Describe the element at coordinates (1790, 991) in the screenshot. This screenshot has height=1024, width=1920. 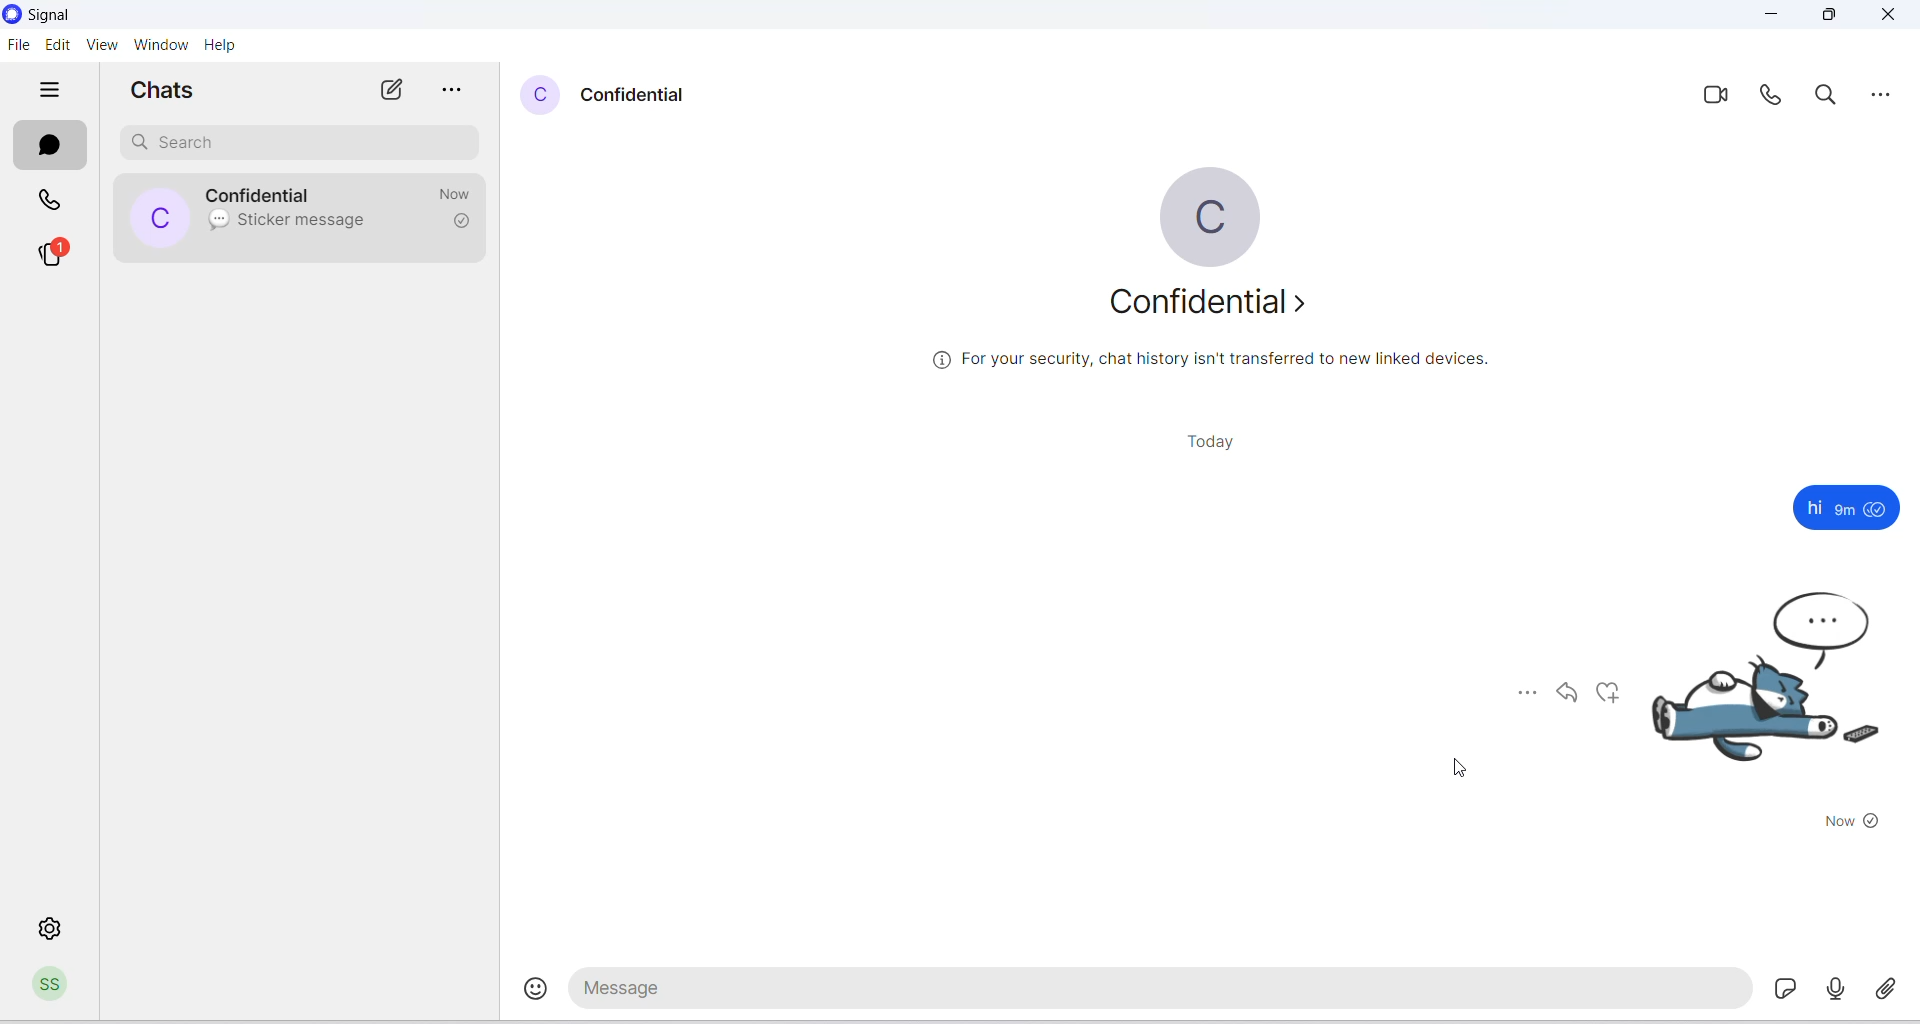
I see `sticker` at that location.